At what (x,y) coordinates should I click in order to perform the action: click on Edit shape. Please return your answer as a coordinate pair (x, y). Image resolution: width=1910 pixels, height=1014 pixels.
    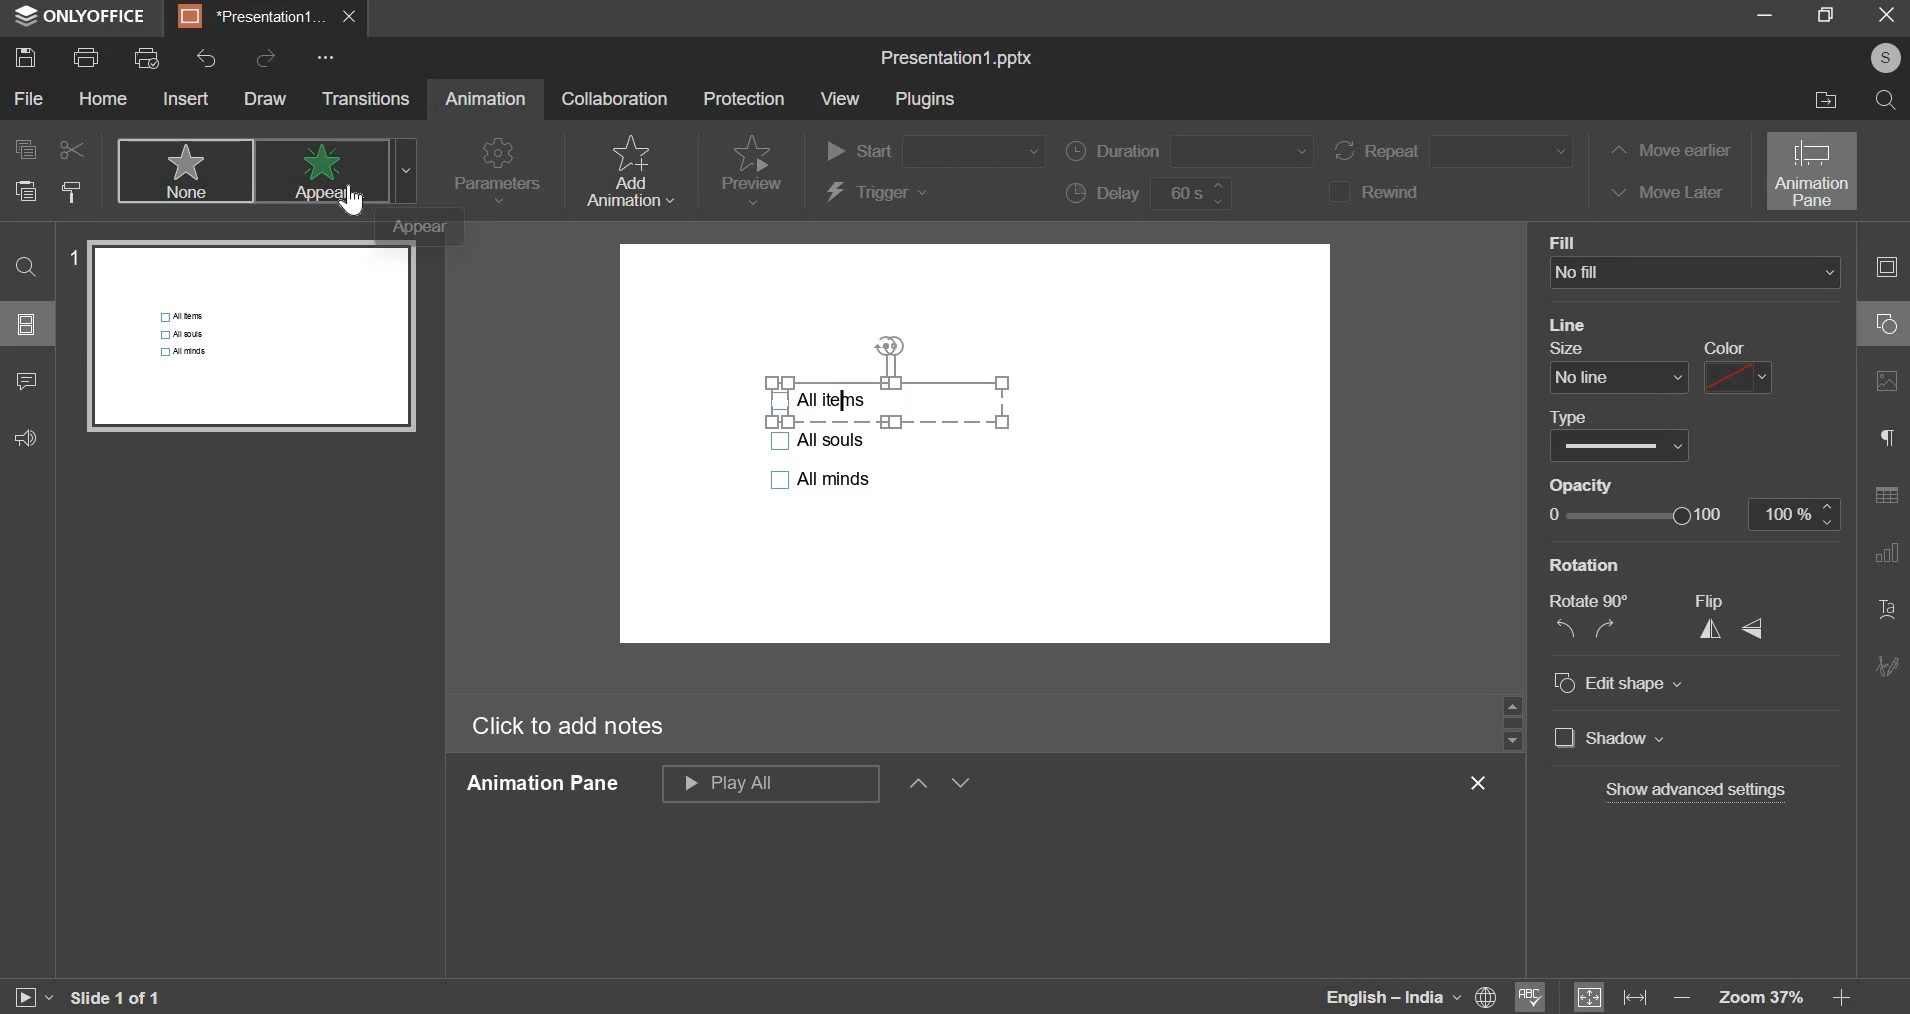
    Looking at the image, I should click on (1619, 683).